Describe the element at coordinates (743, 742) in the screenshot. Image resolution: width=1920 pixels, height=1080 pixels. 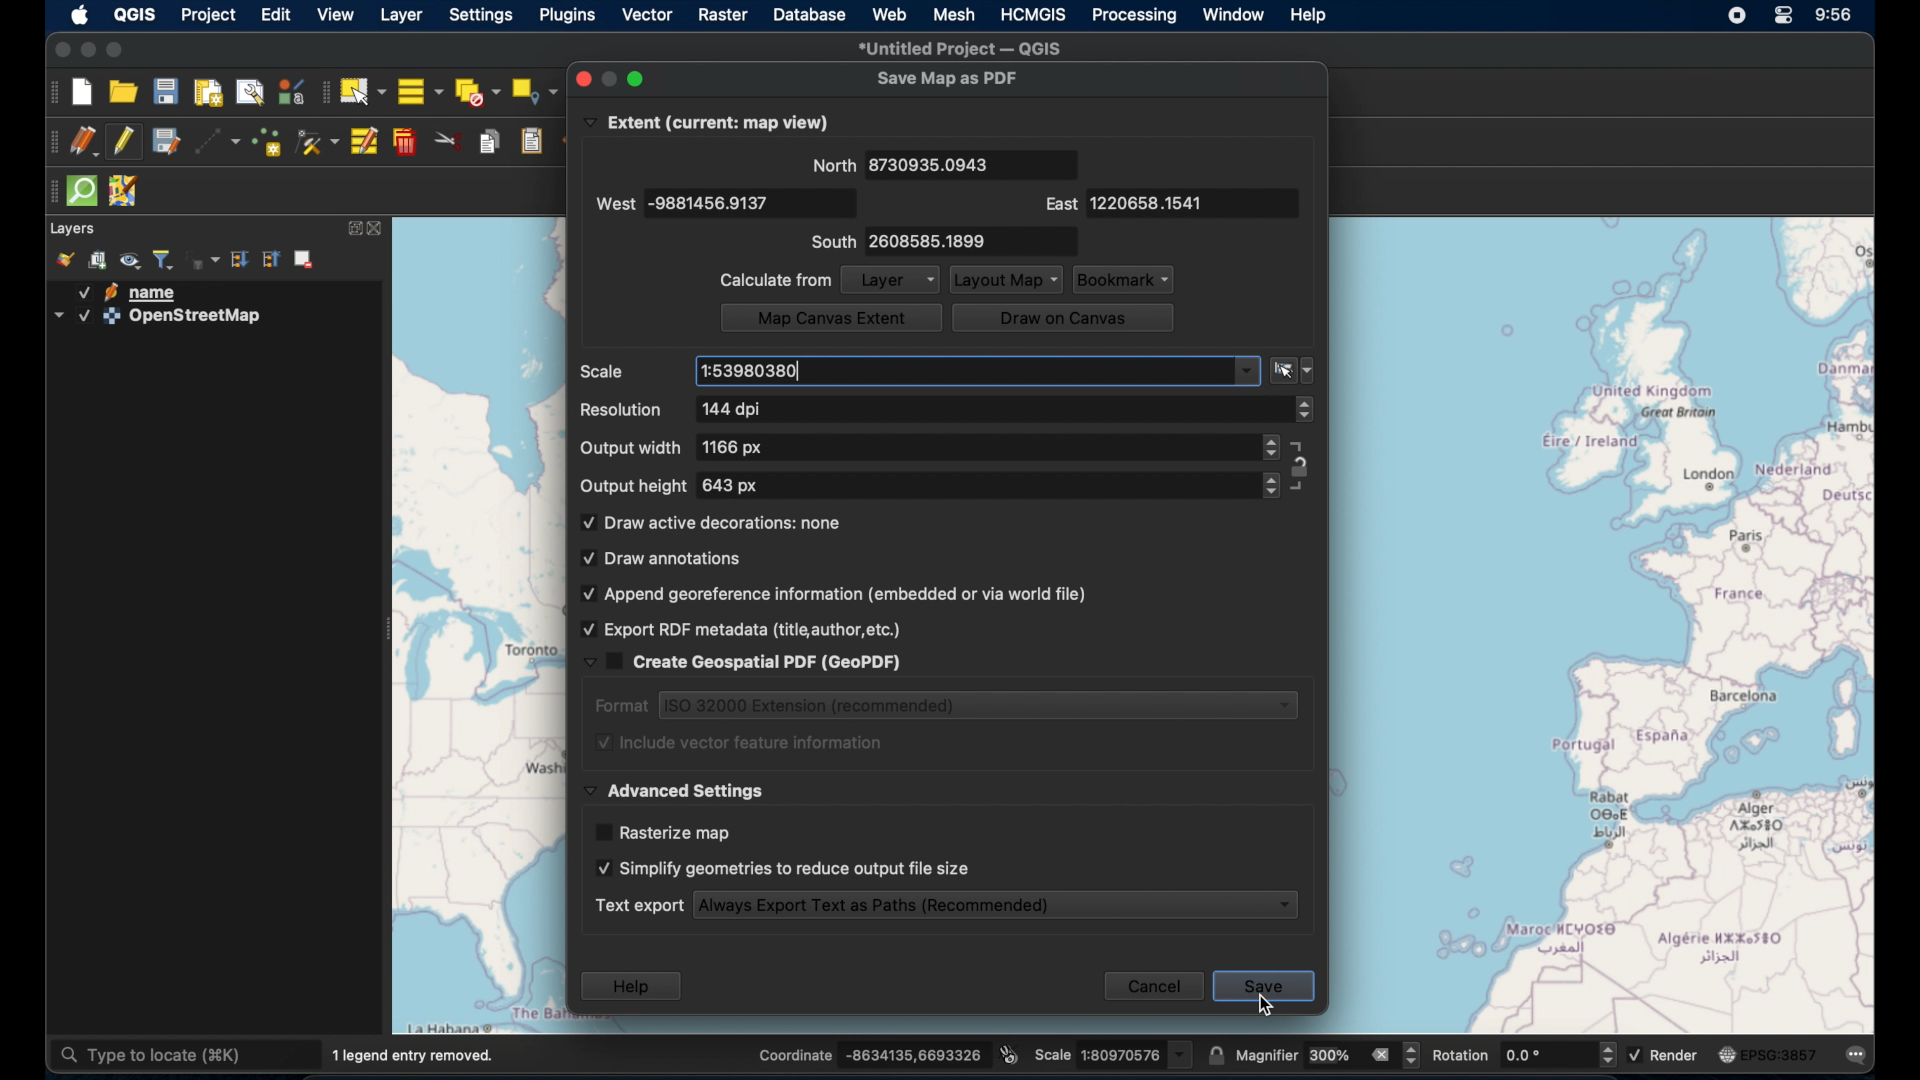
I see `include vector feature information` at that location.